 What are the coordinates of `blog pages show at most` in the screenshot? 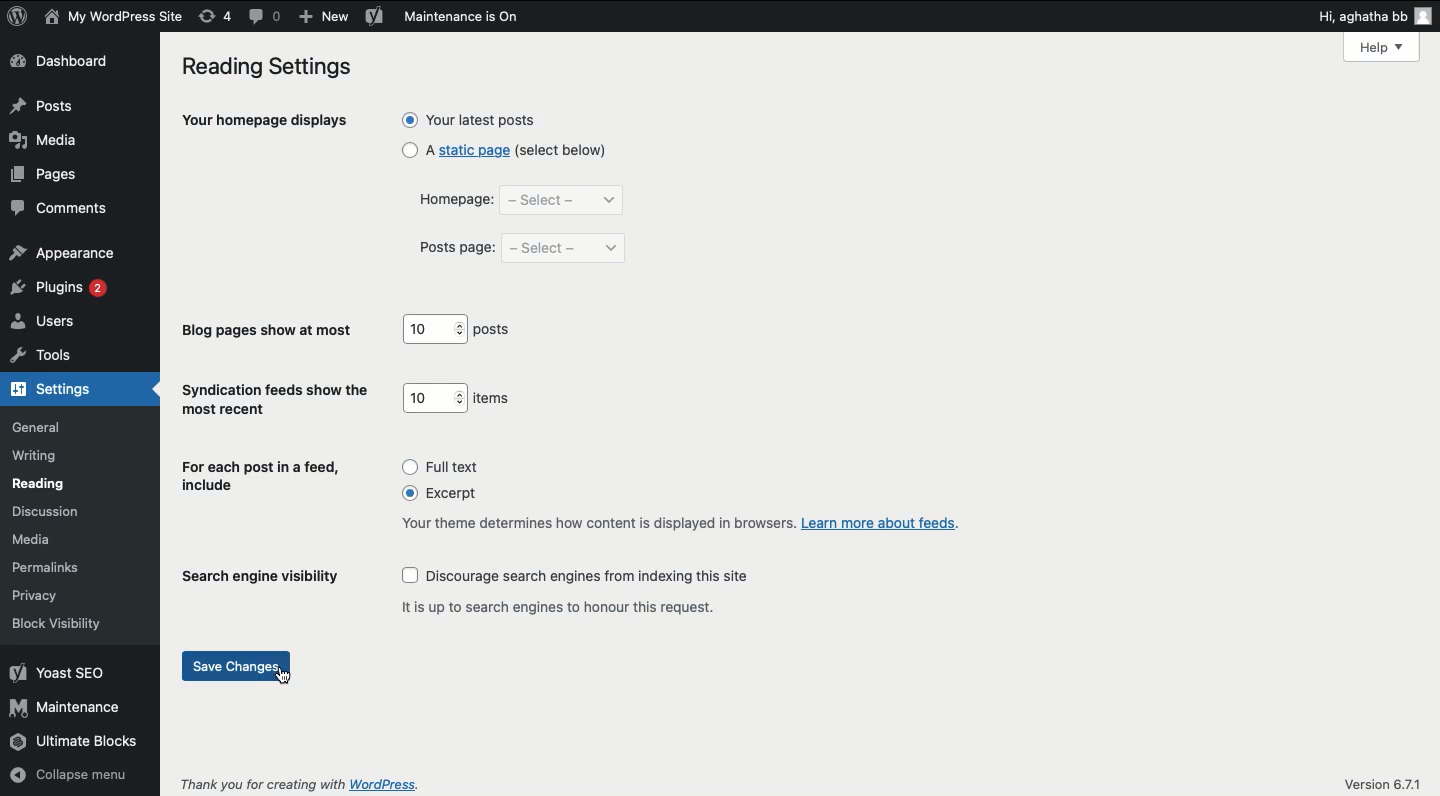 It's located at (269, 331).